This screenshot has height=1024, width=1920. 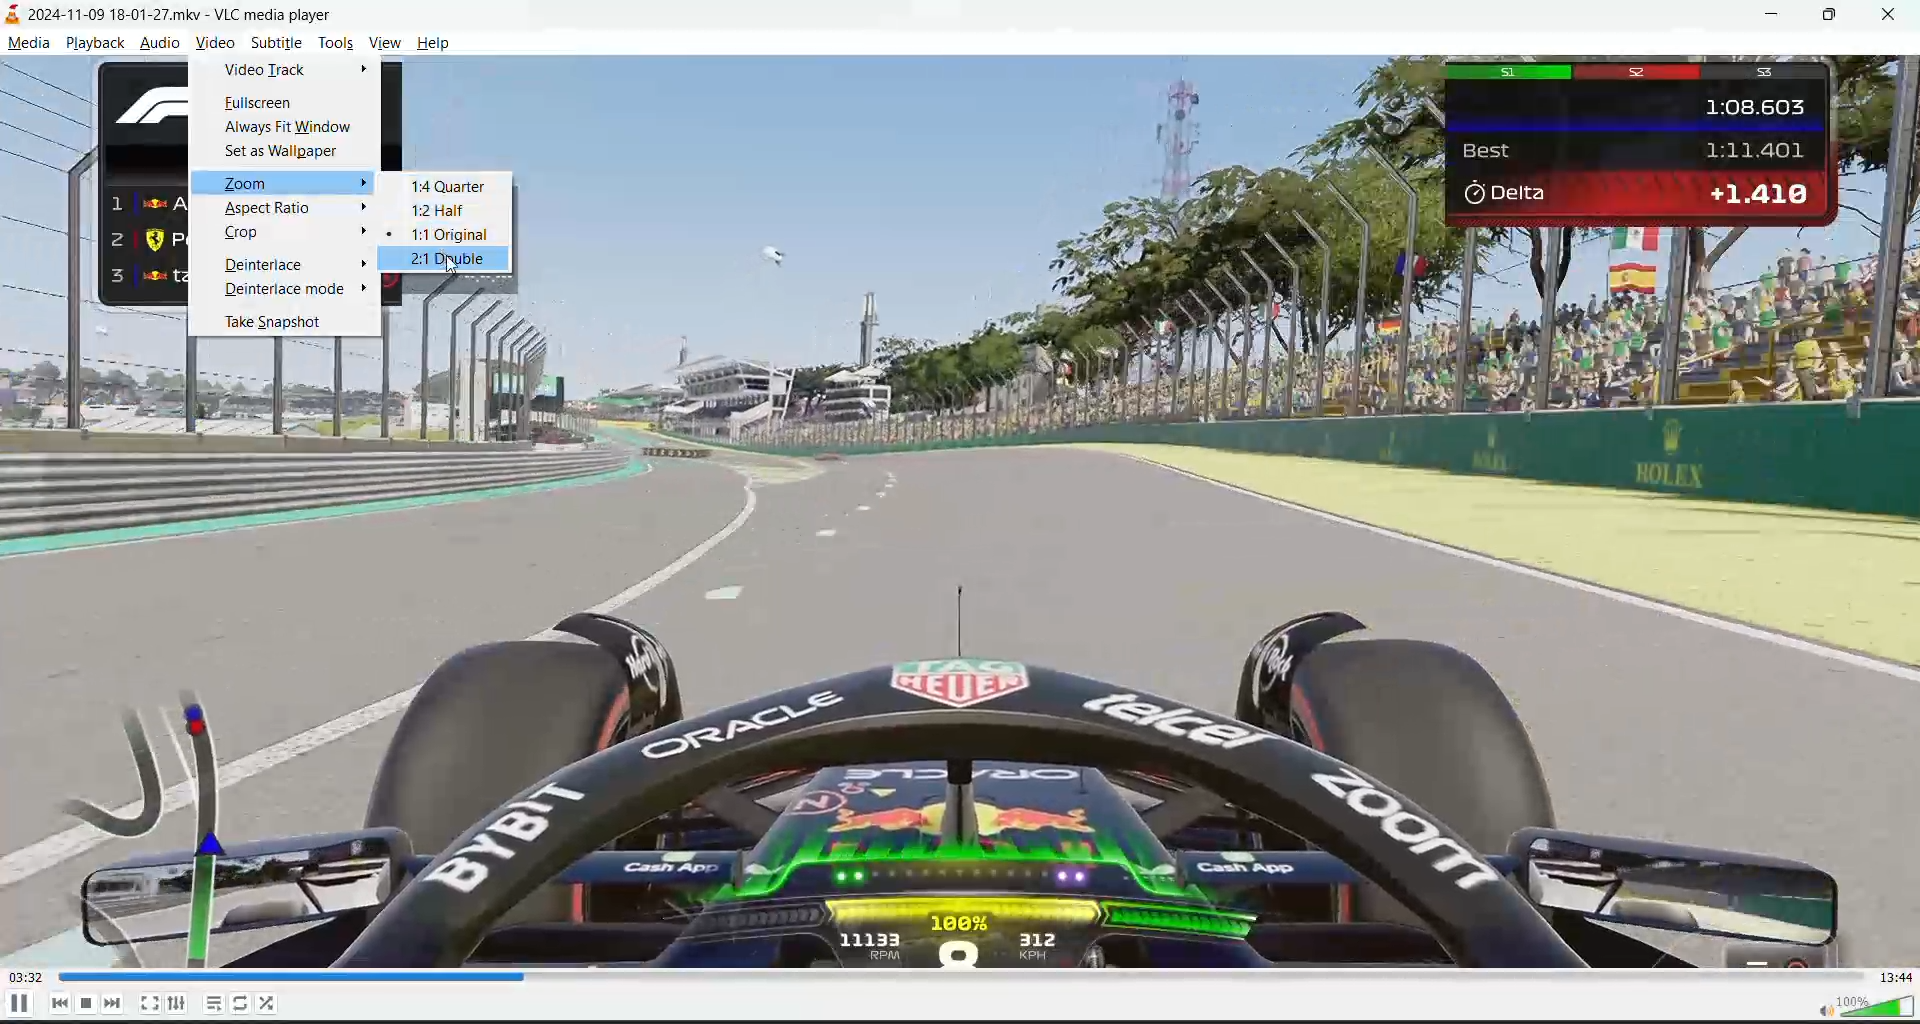 What do you see at coordinates (252, 184) in the screenshot?
I see `zoom` at bounding box center [252, 184].